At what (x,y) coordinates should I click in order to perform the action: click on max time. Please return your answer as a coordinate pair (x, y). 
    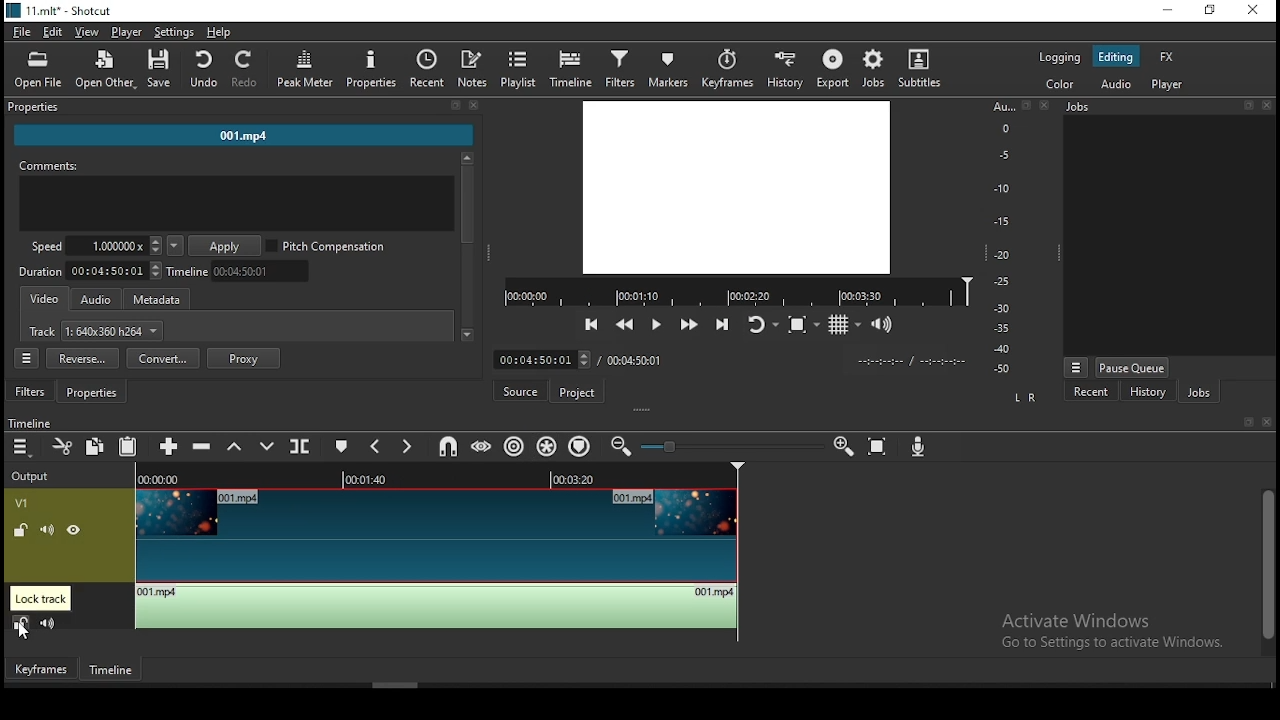
    Looking at the image, I should click on (634, 362).